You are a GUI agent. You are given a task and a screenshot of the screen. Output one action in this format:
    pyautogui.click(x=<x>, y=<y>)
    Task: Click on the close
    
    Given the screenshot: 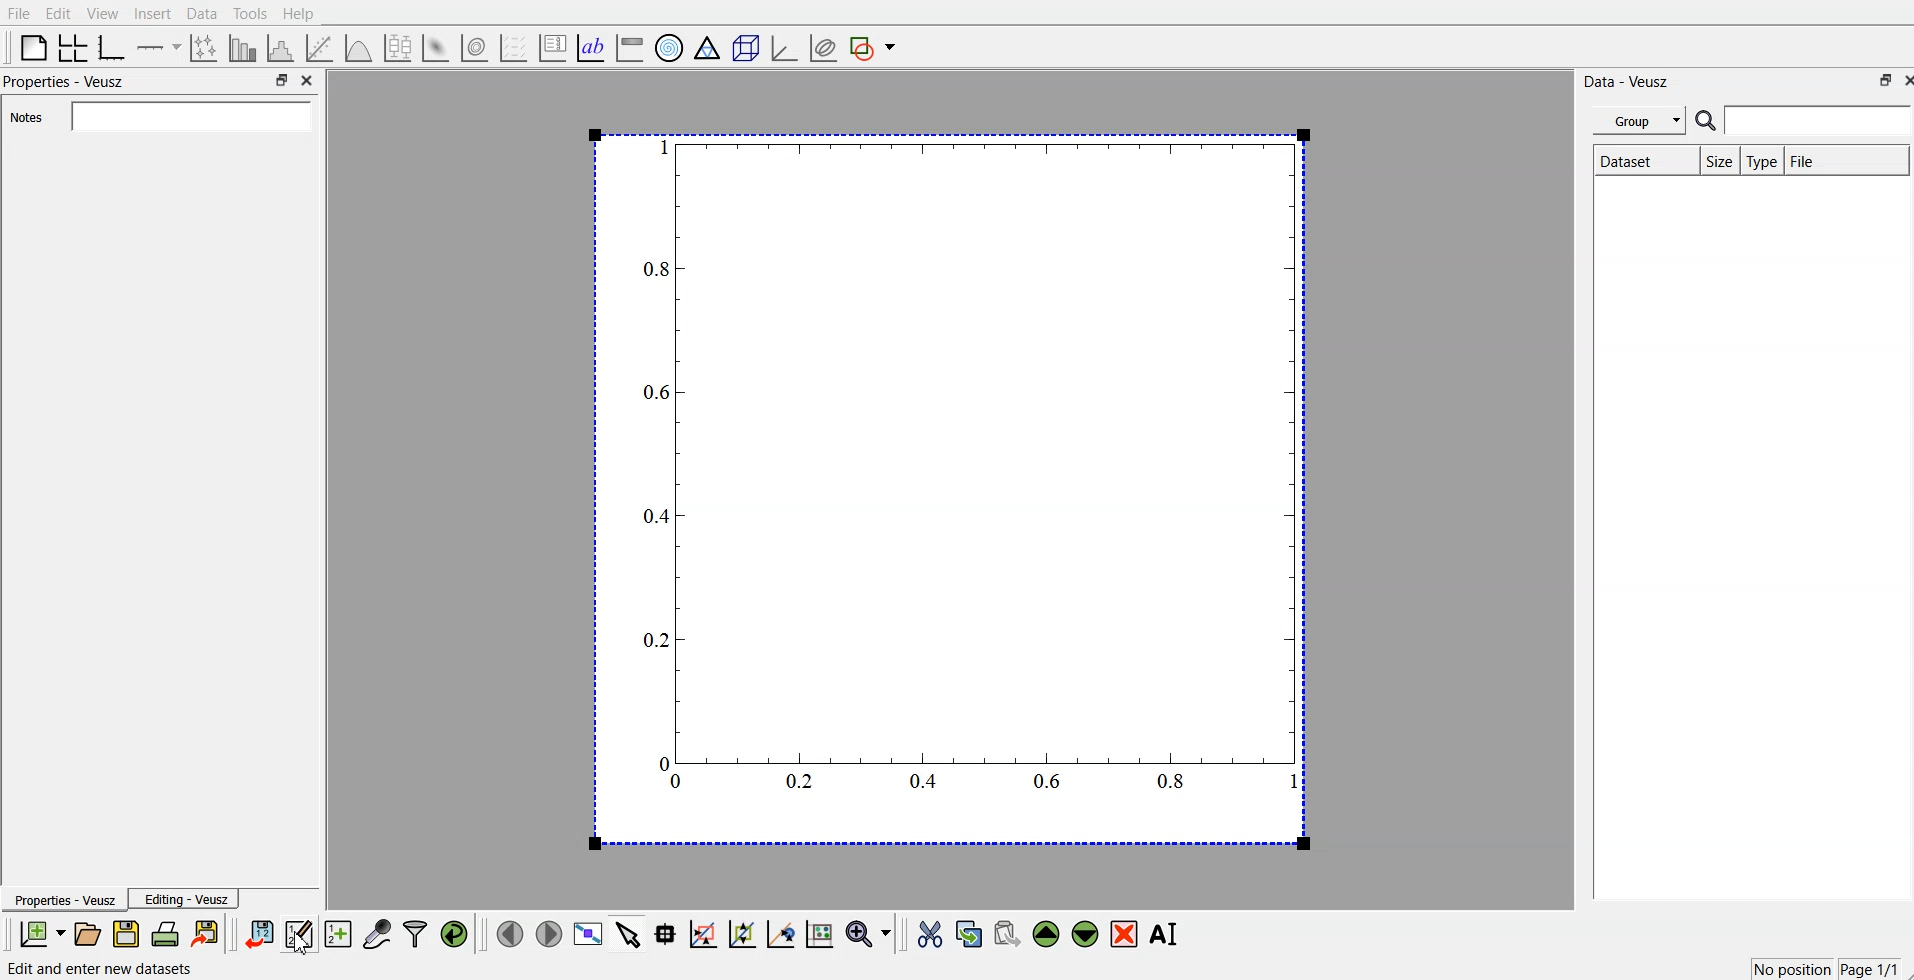 What is the action you would take?
    pyautogui.click(x=308, y=78)
    